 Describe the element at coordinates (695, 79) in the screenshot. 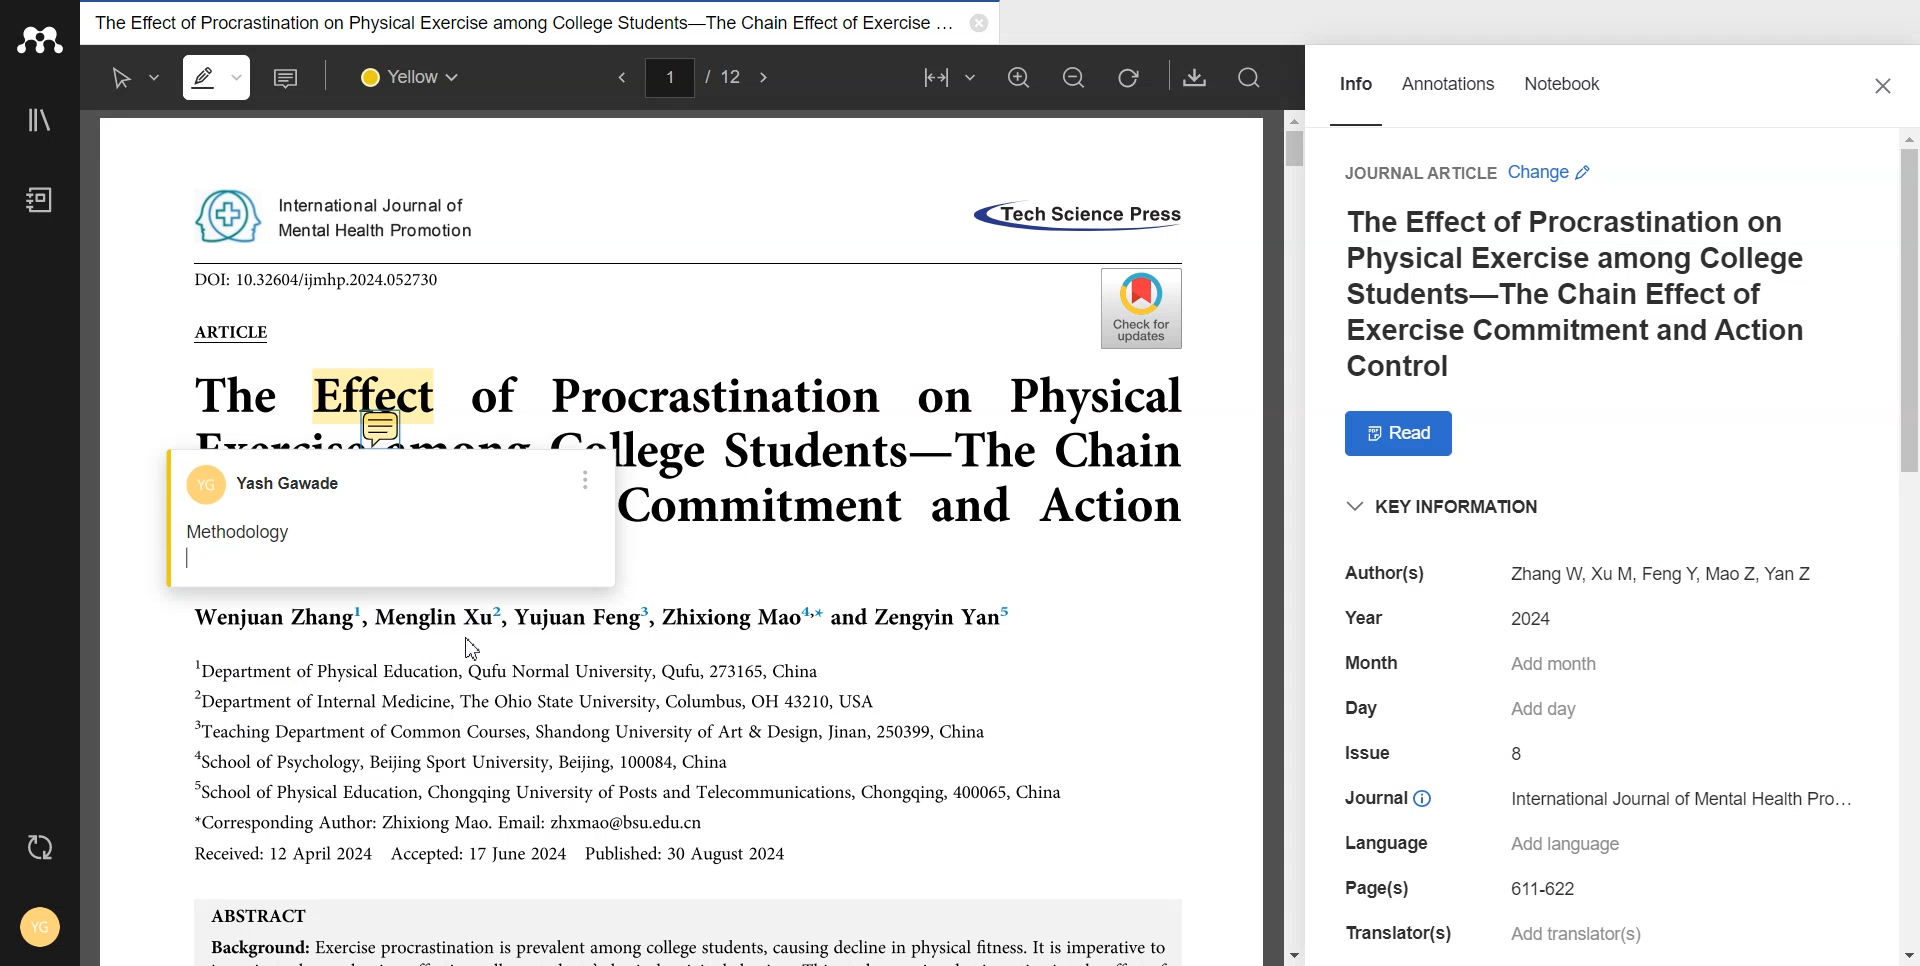

I see `1/12` at that location.